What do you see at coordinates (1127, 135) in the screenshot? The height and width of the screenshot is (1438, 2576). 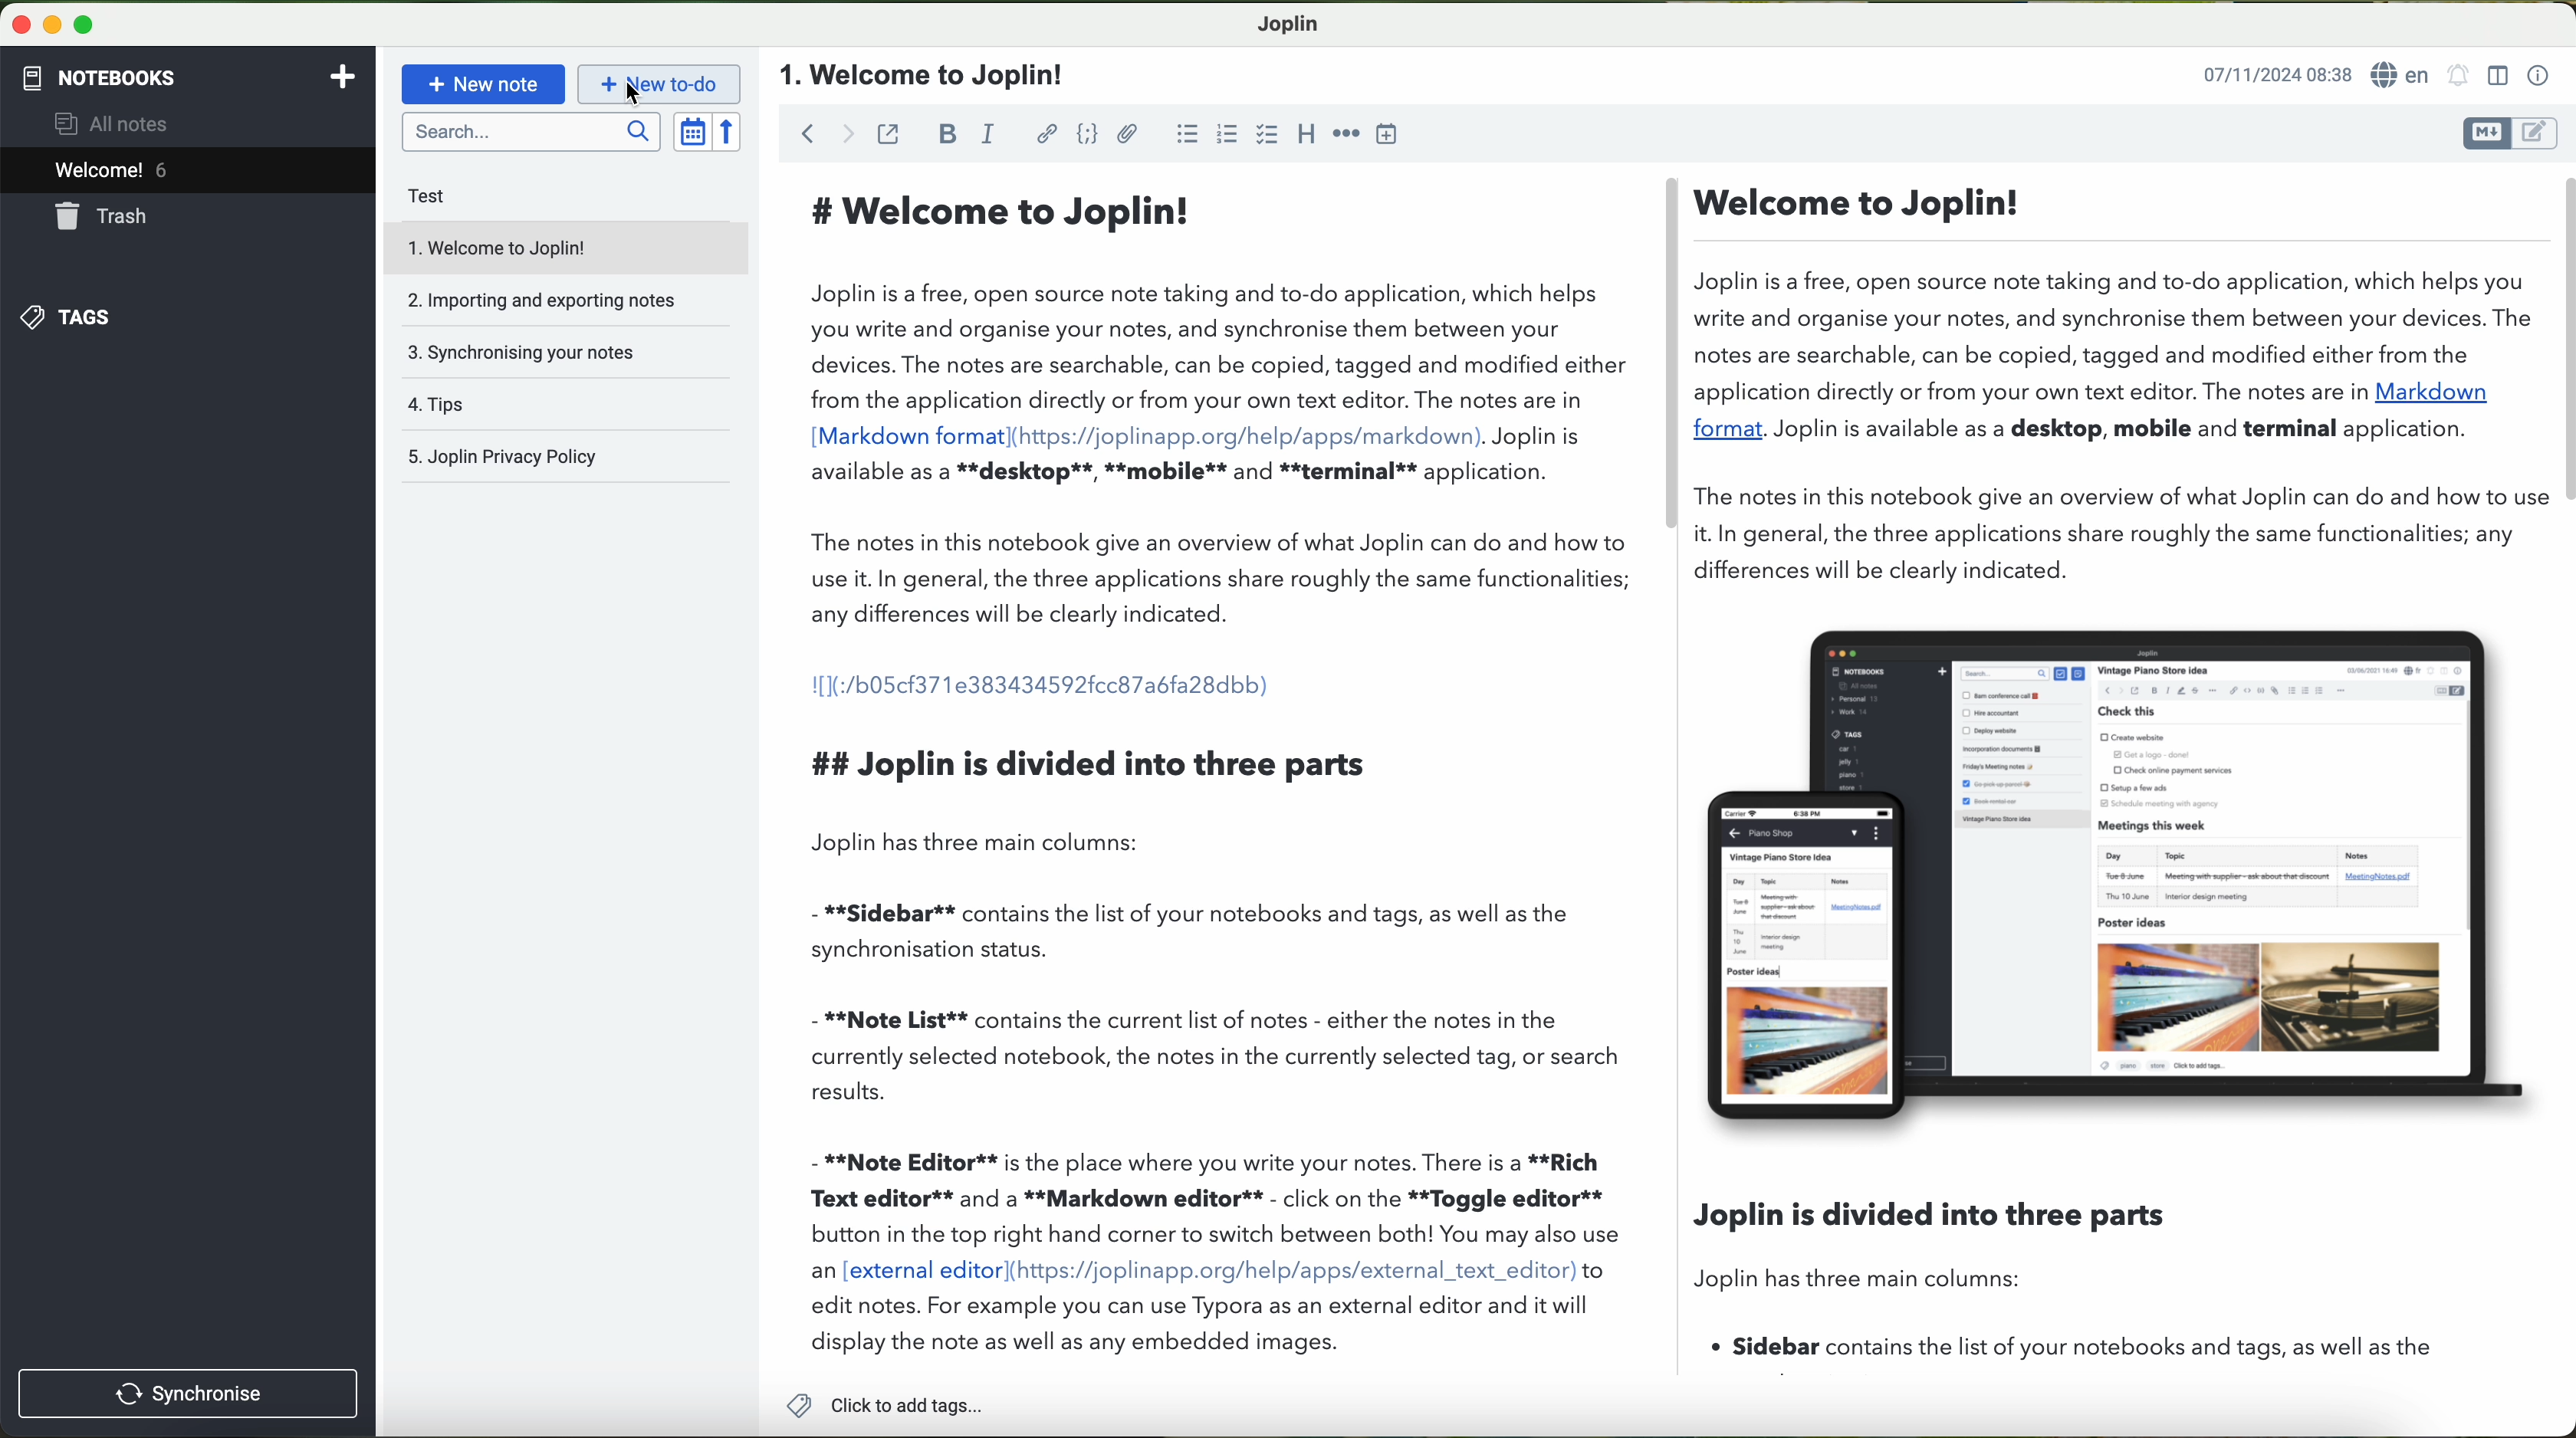 I see `attach file` at bounding box center [1127, 135].